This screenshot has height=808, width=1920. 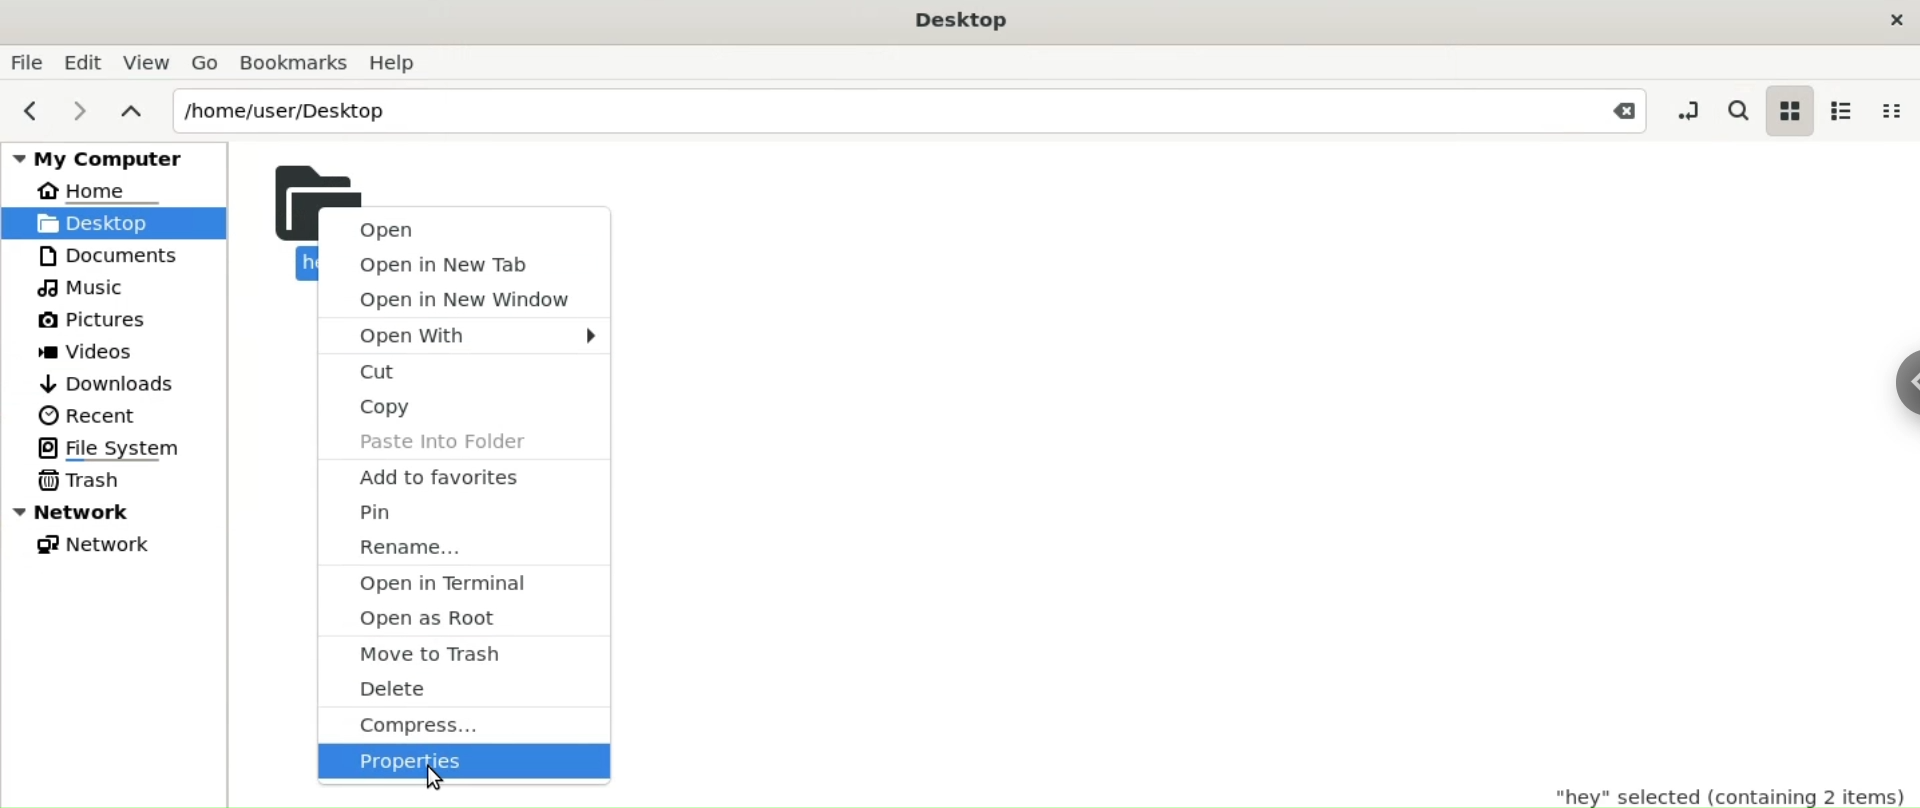 What do you see at coordinates (88, 352) in the screenshot?
I see `Videos` at bounding box center [88, 352].